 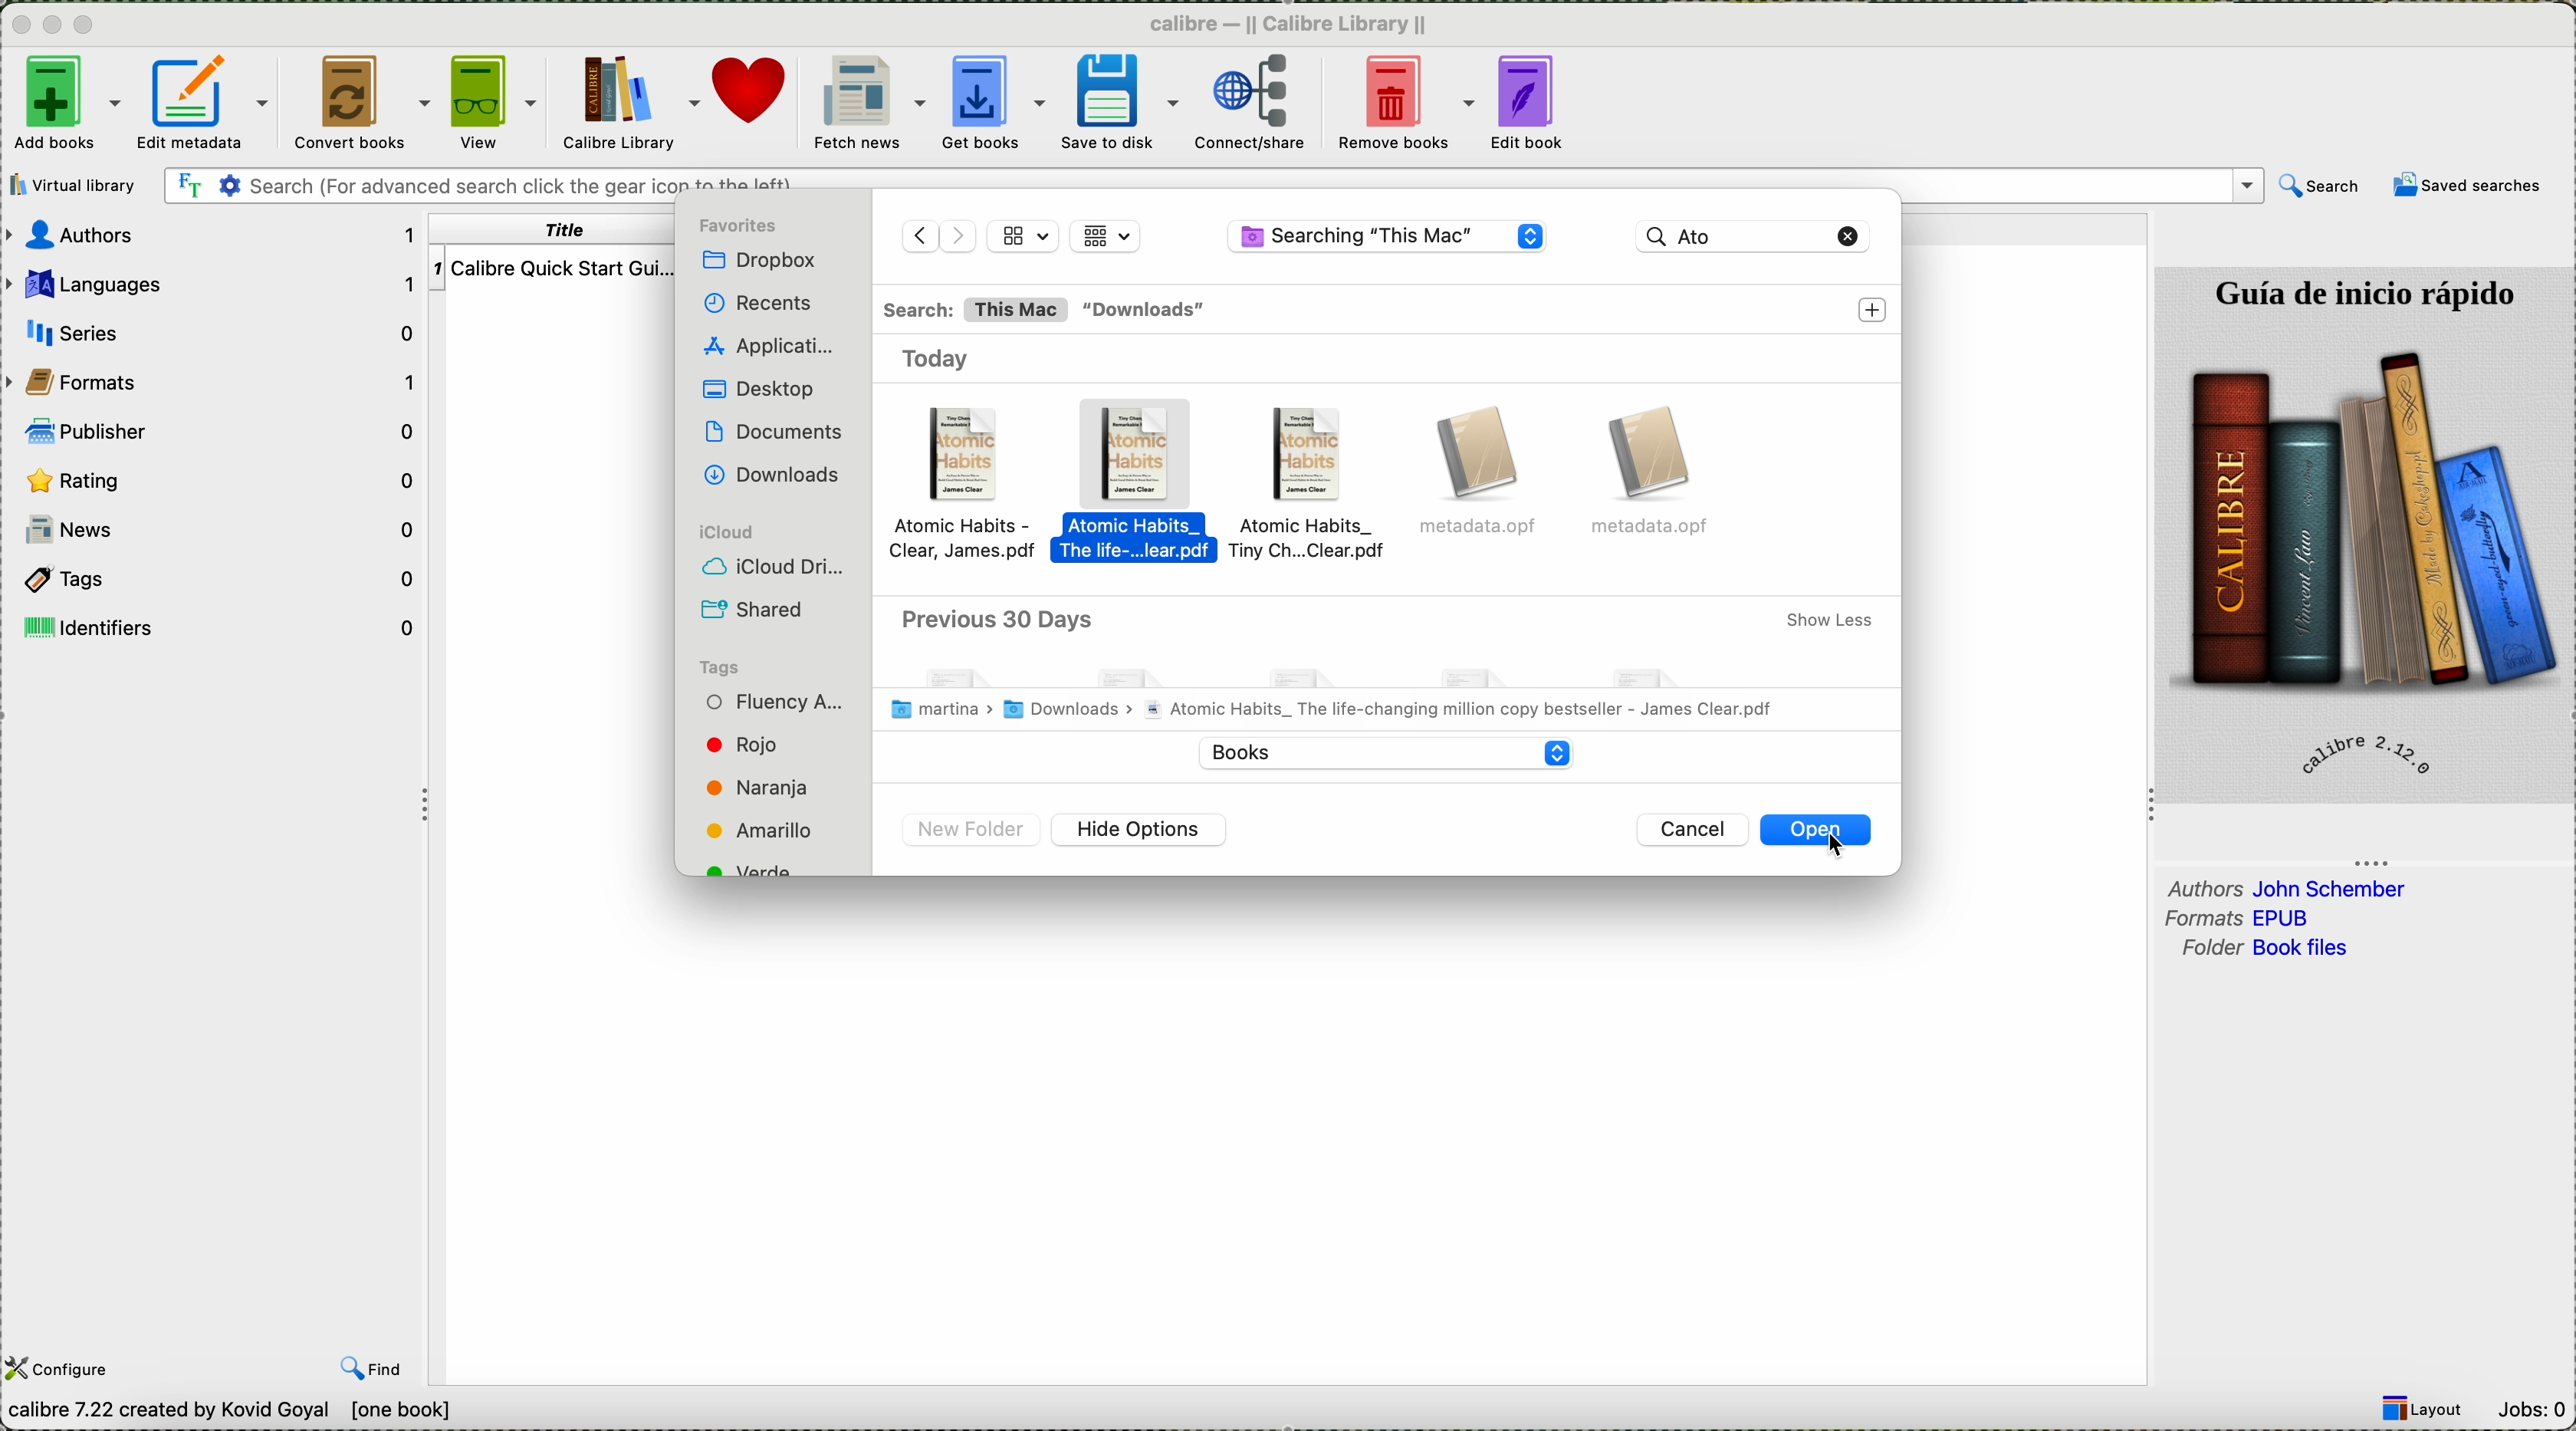 What do you see at coordinates (2289, 888) in the screenshot?
I see `authors` at bounding box center [2289, 888].